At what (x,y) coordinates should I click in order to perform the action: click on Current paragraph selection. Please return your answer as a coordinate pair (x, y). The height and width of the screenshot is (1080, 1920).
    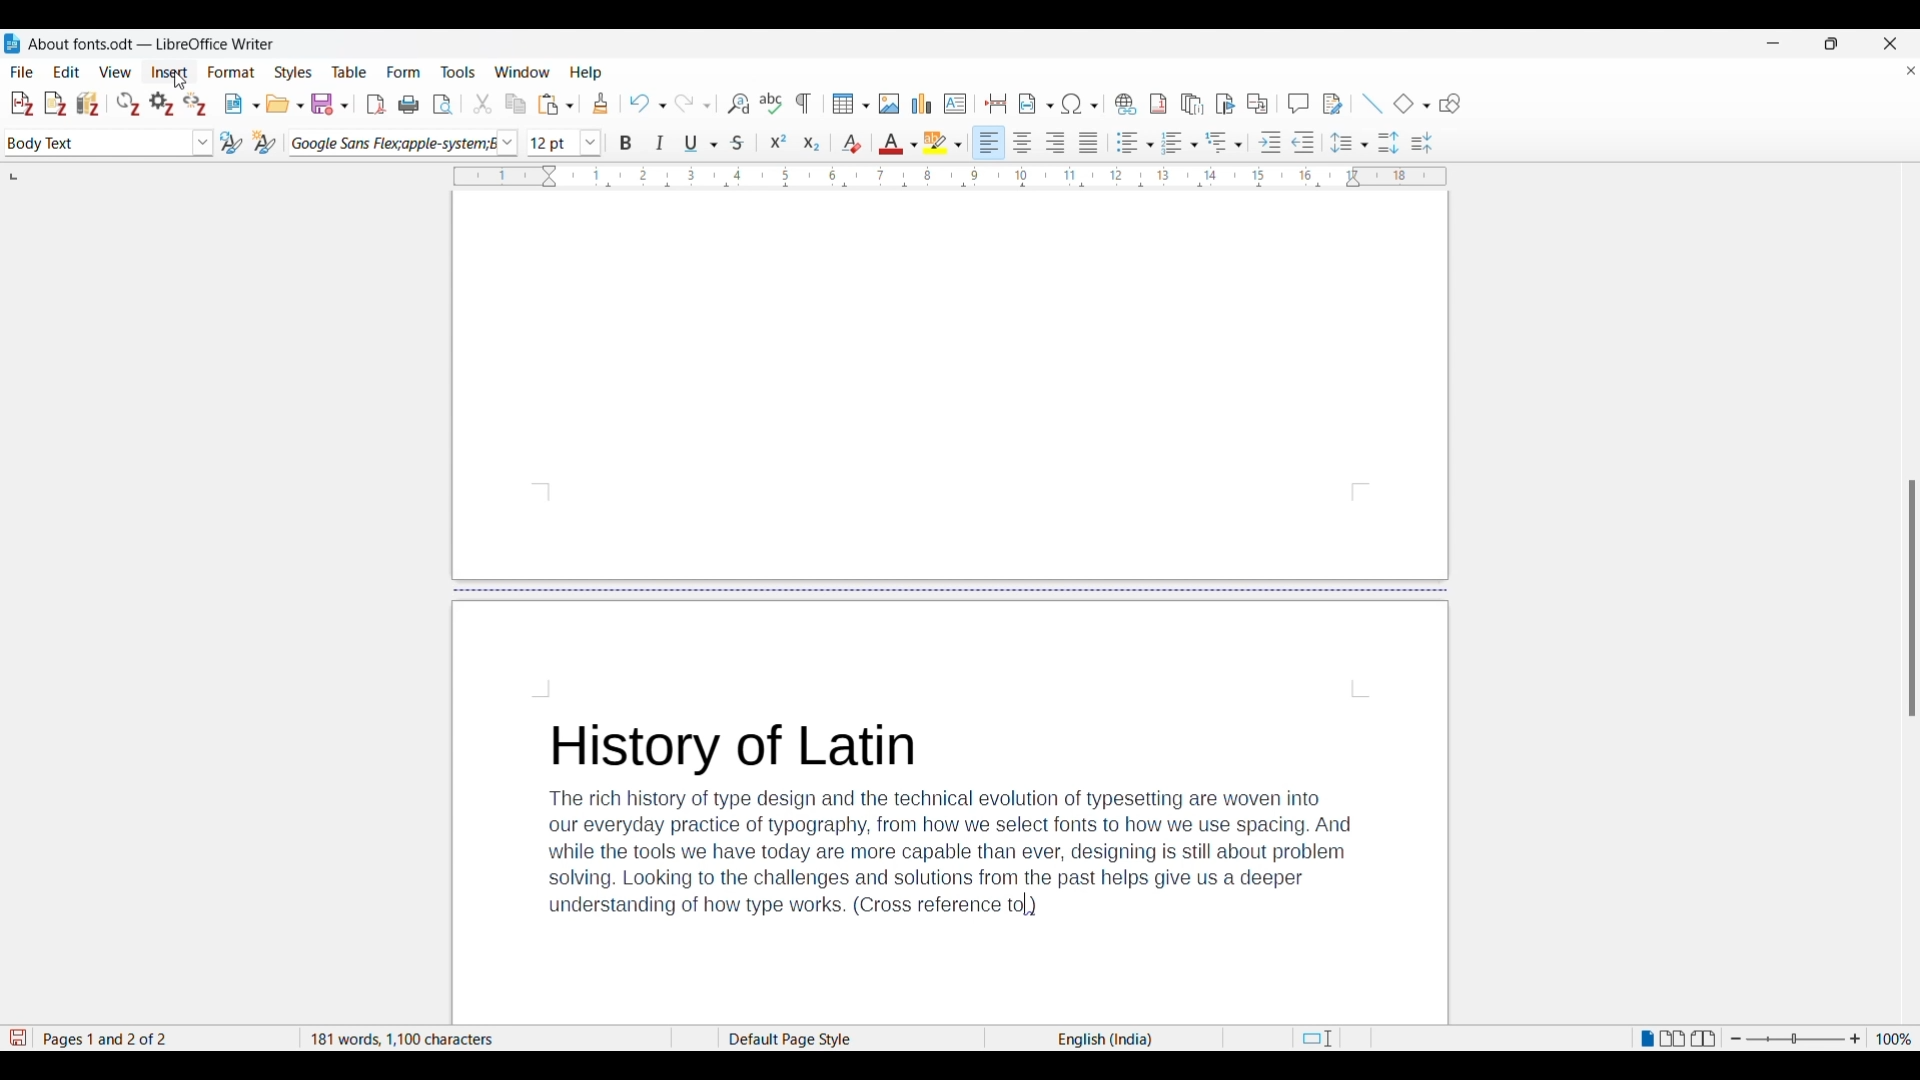
    Looking at the image, I should click on (98, 144).